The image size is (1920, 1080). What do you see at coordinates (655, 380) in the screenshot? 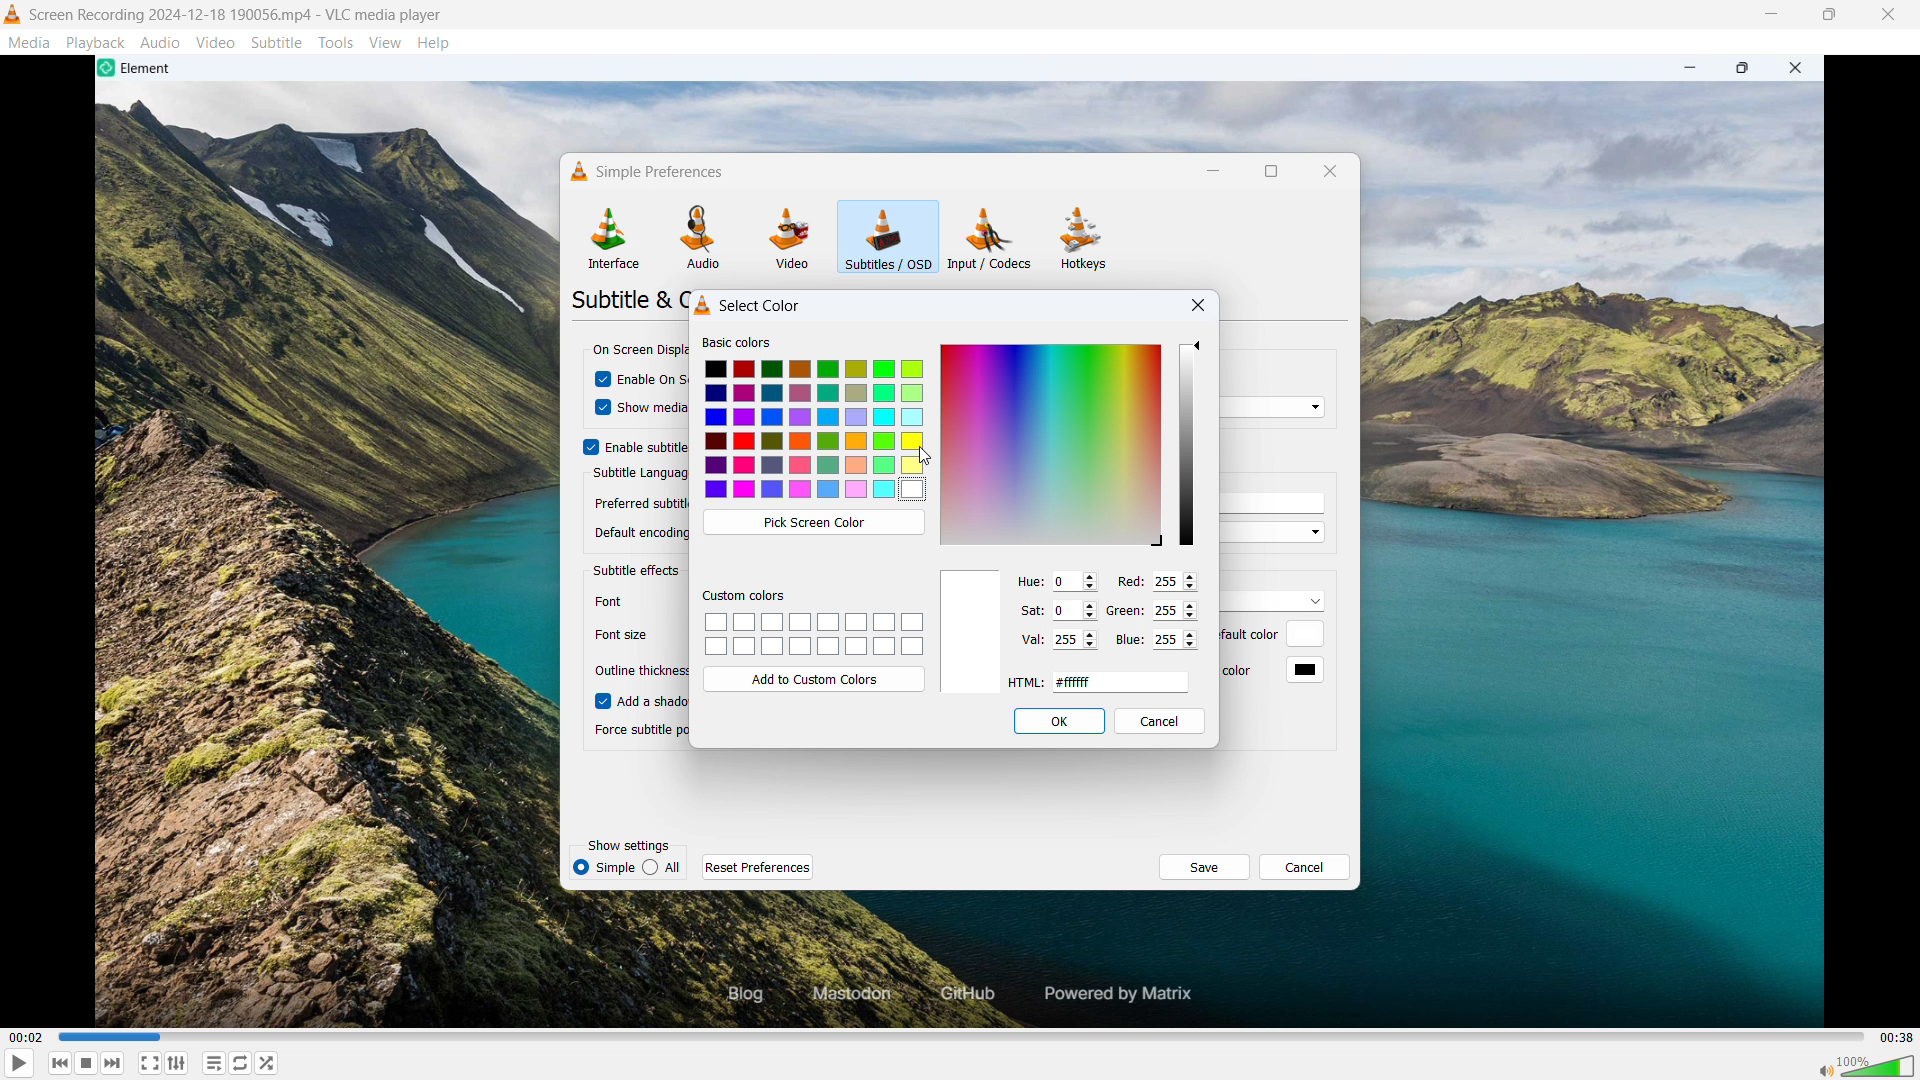
I see `Enable on screen display ` at bounding box center [655, 380].